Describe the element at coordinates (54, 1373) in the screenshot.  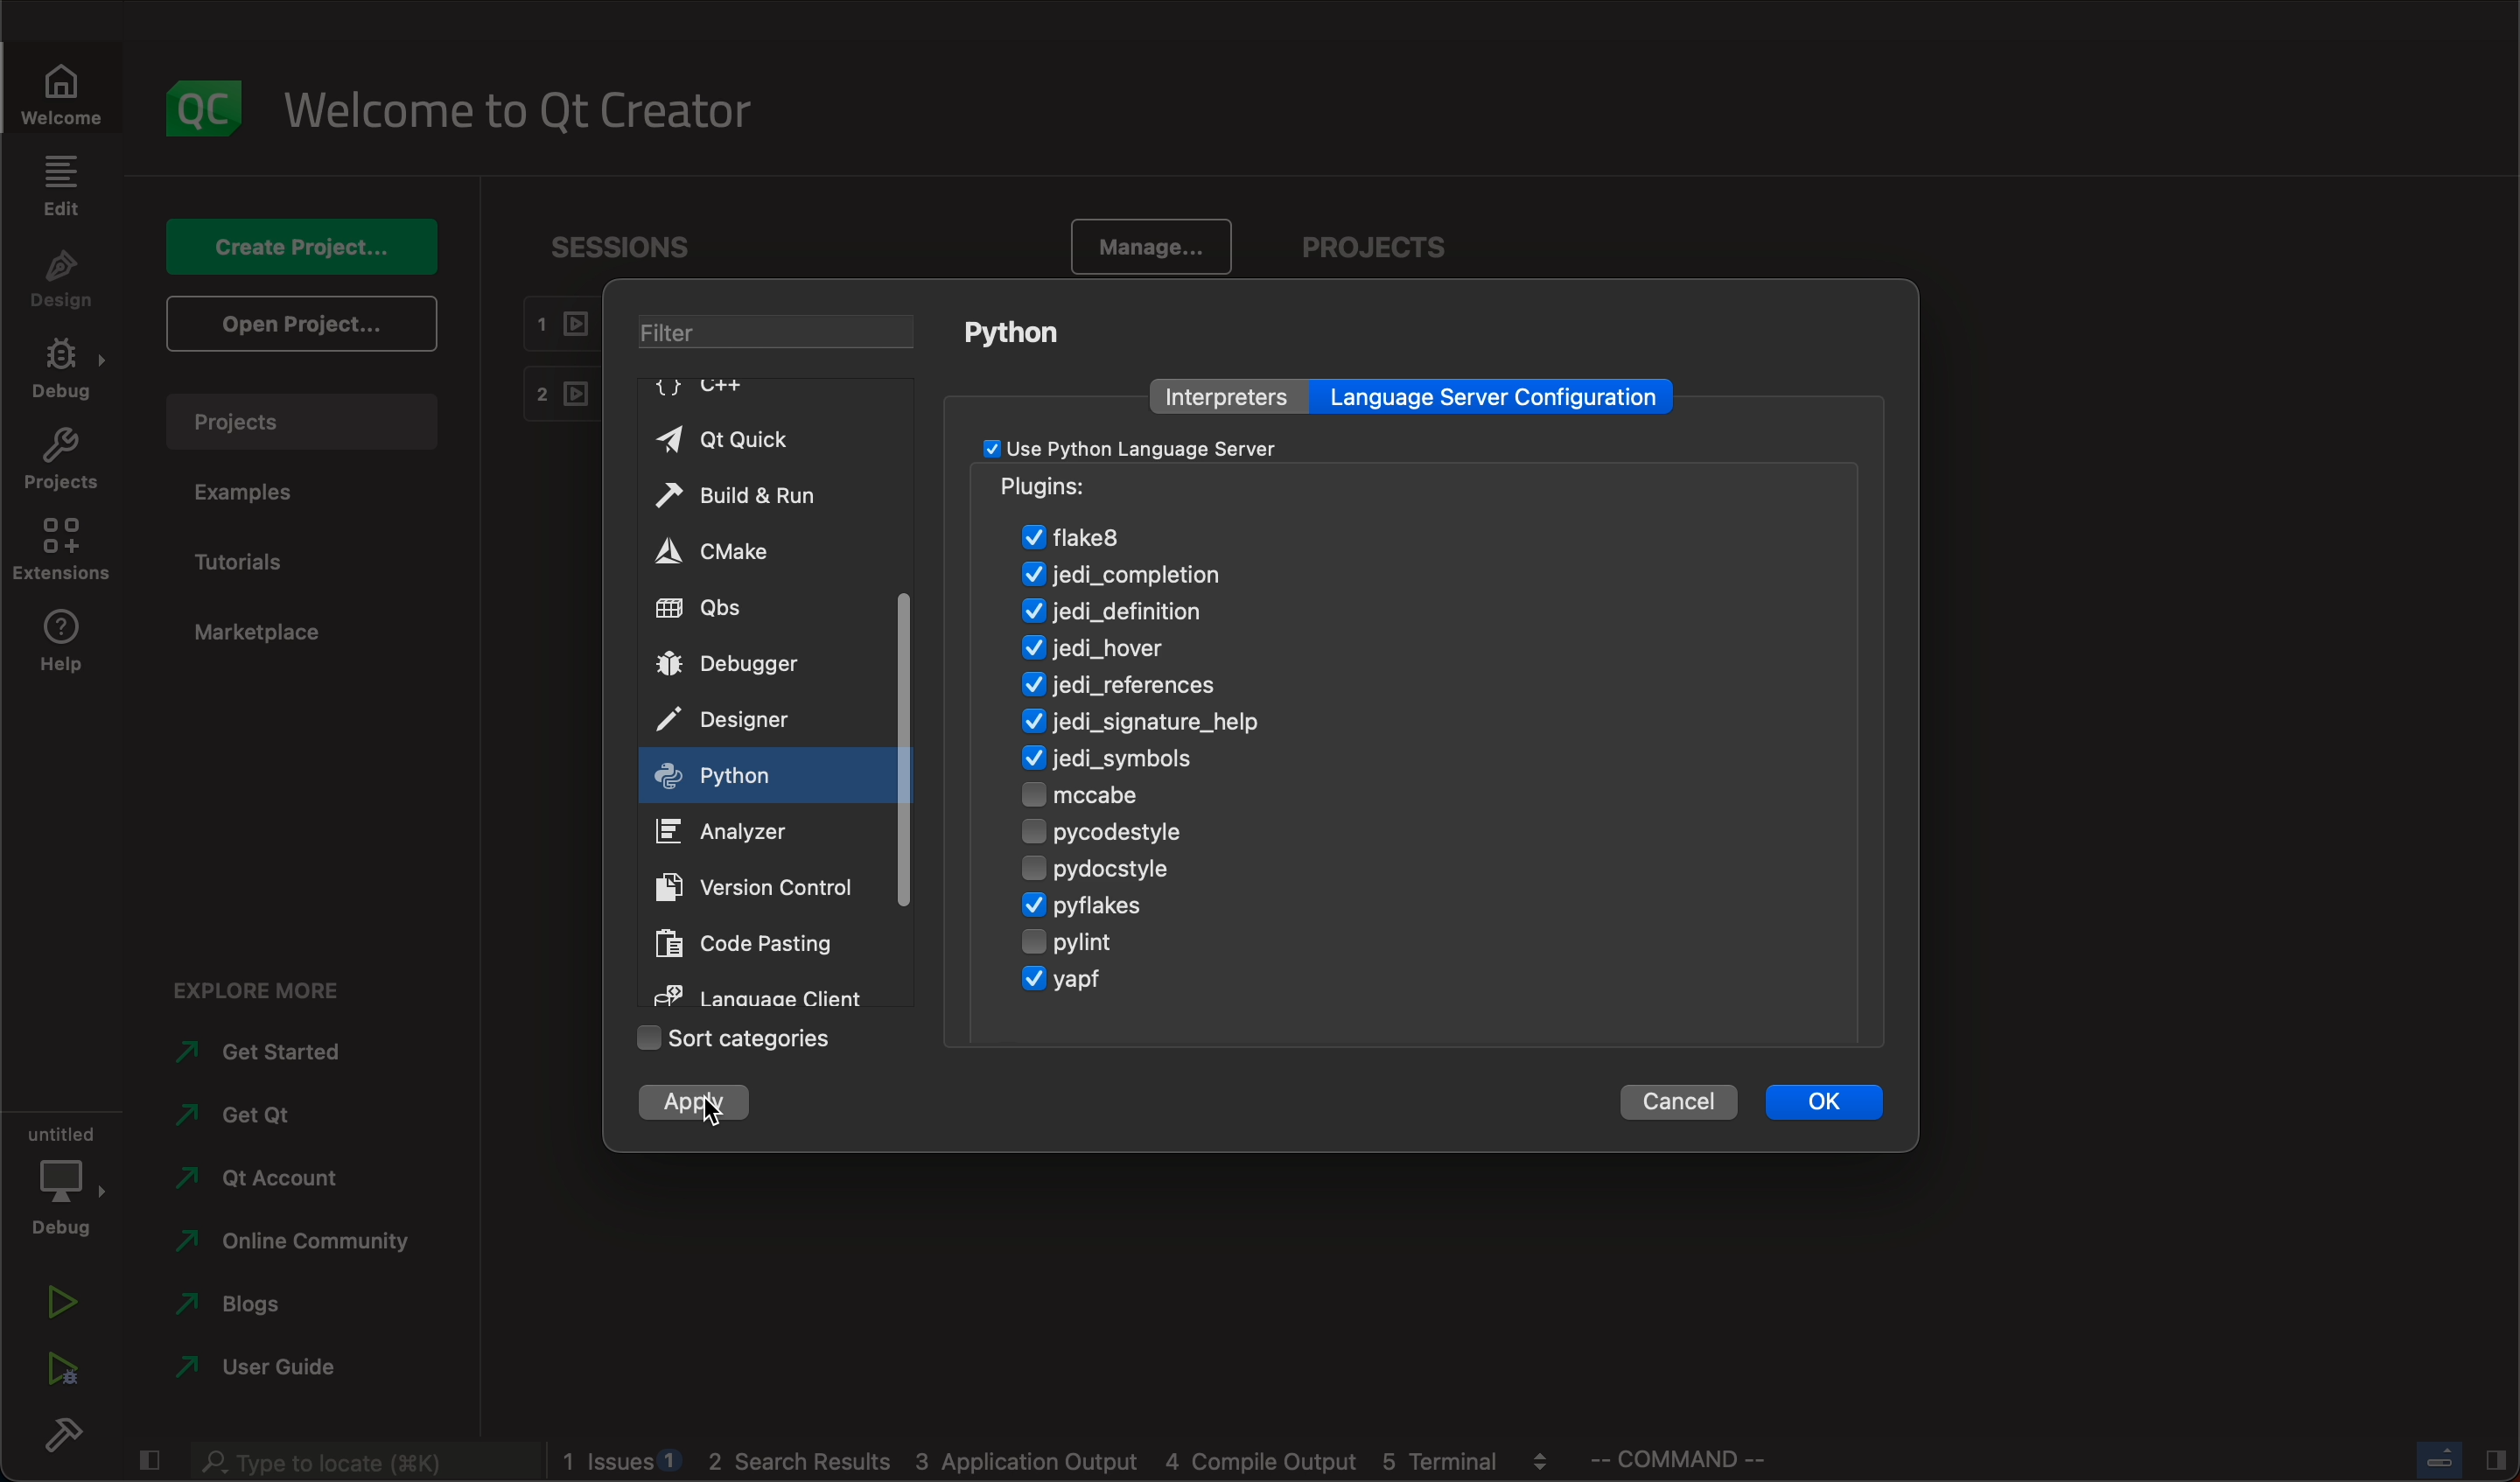
I see `run debug` at that location.